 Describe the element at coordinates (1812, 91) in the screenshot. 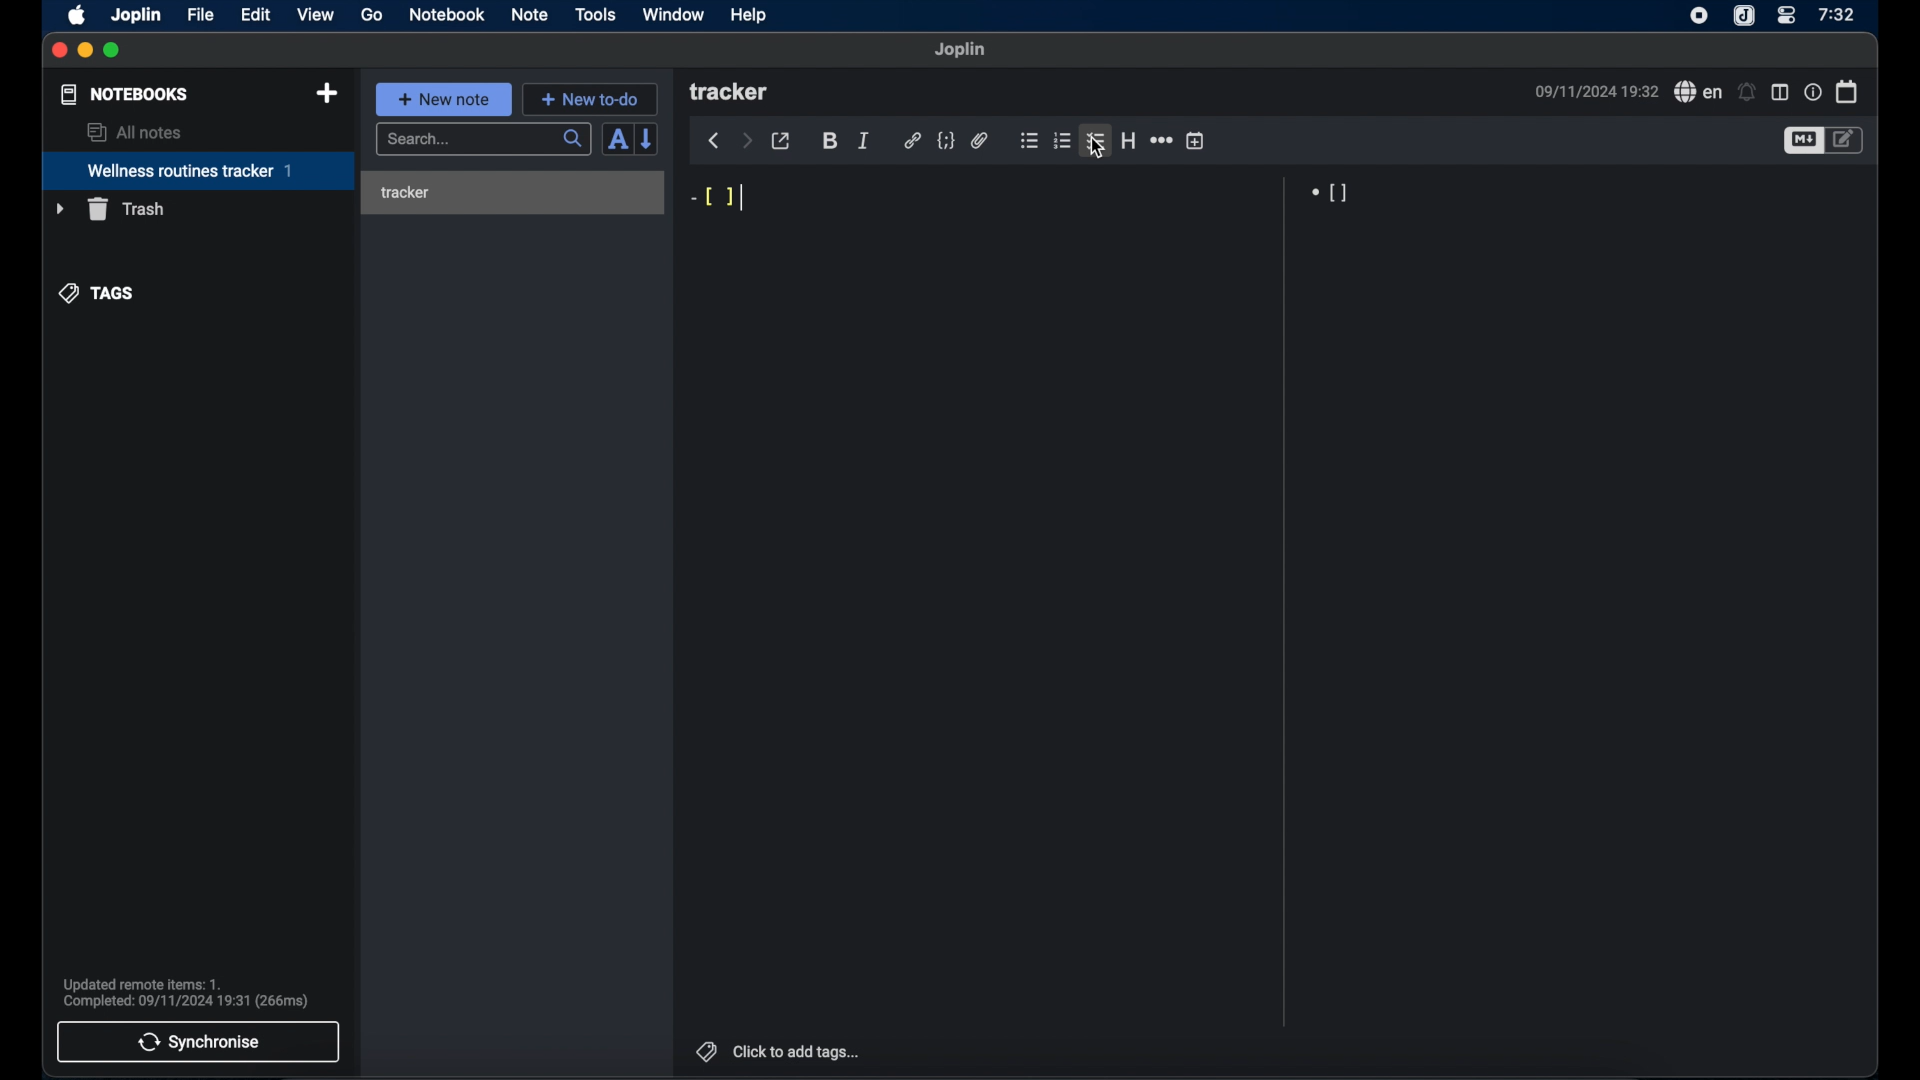

I see `note properties` at that location.